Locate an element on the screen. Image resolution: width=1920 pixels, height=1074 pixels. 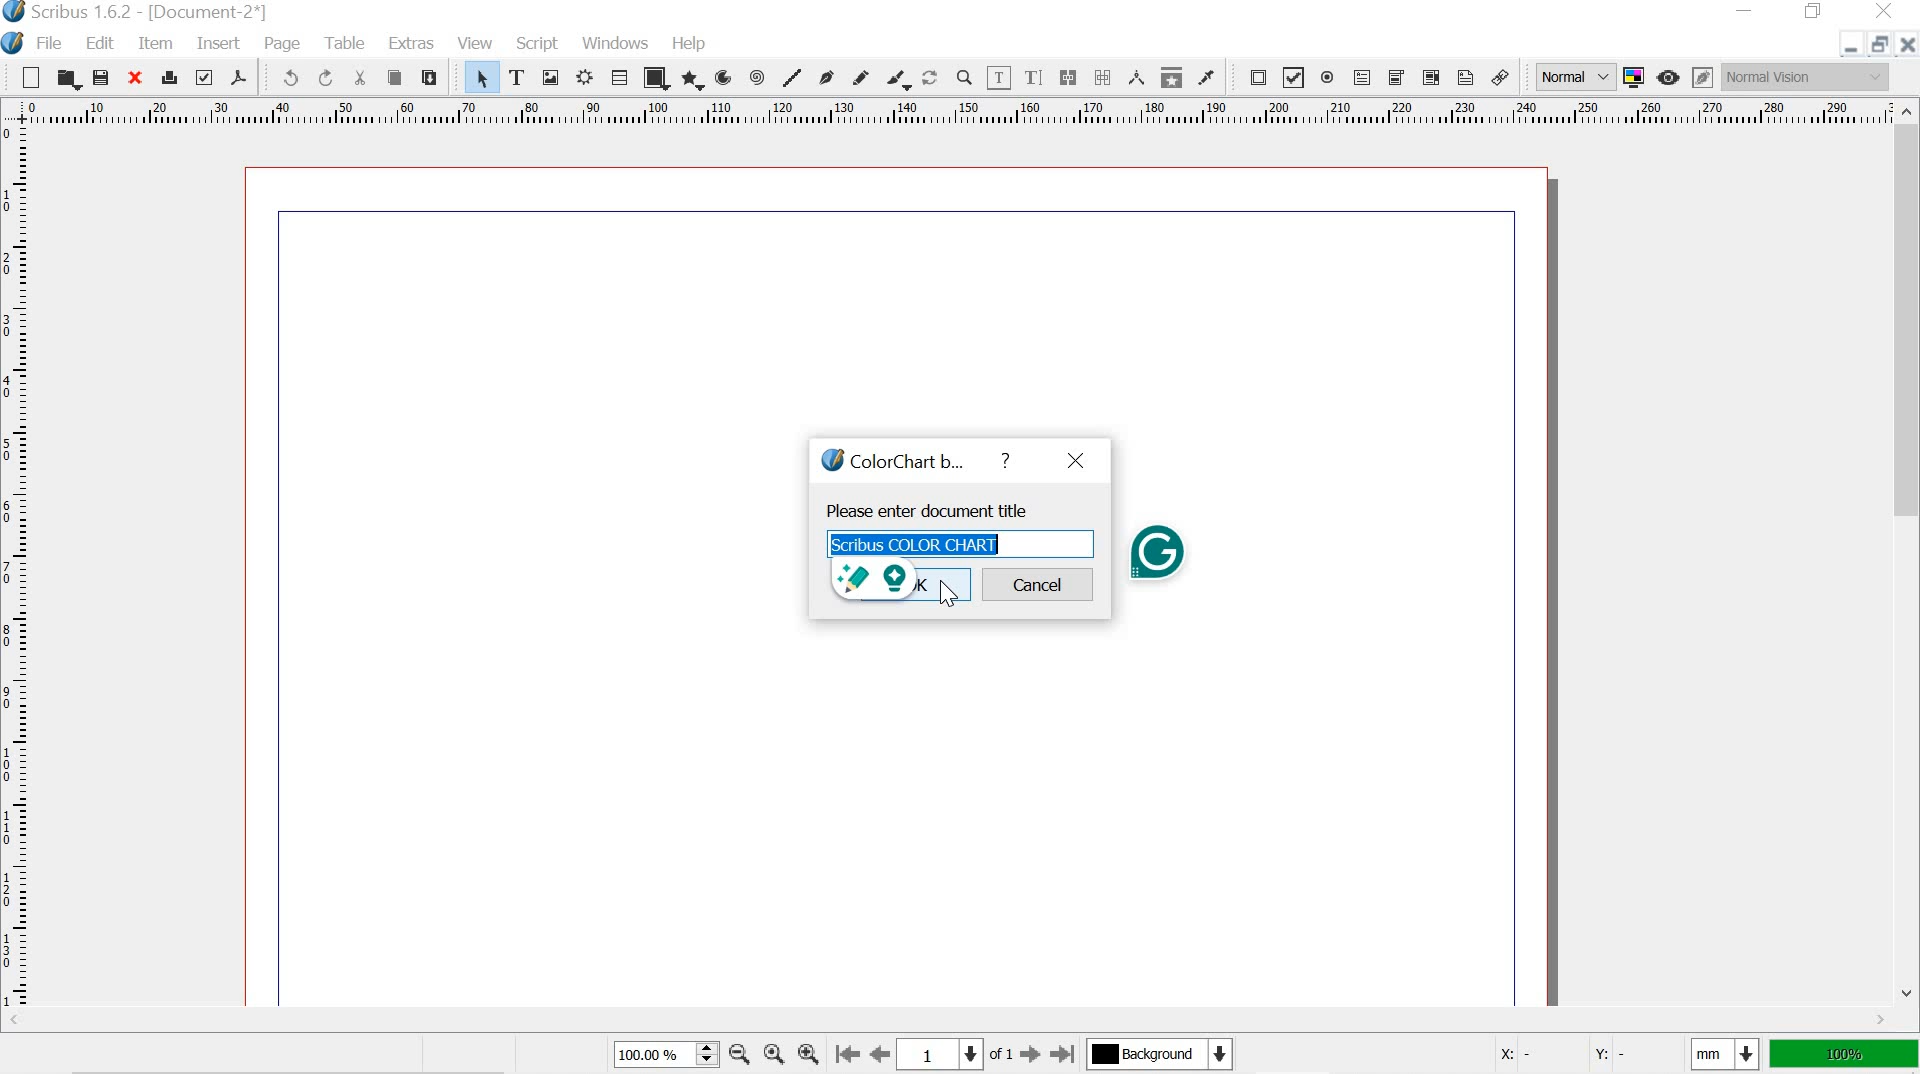
OK is located at coordinates (943, 584).